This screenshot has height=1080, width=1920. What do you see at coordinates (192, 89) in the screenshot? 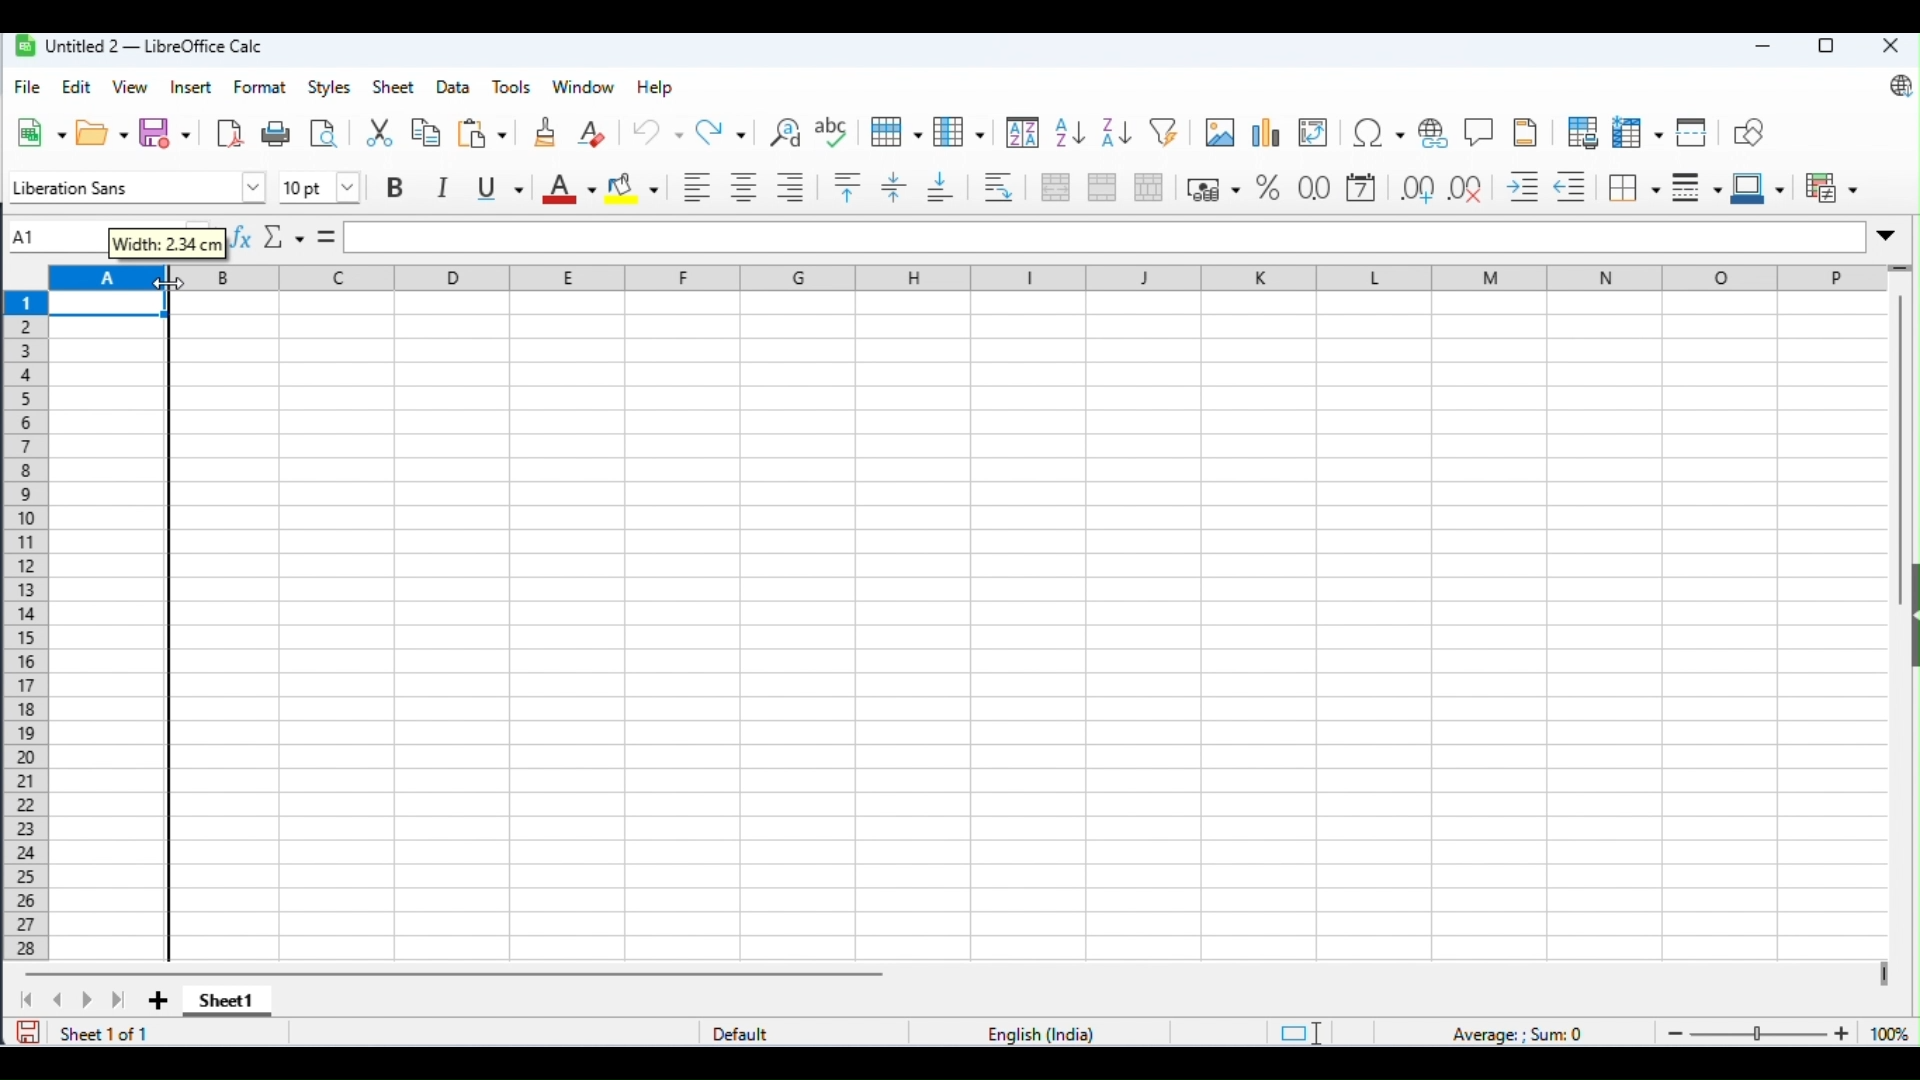
I see `insert` at bounding box center [192, 89].